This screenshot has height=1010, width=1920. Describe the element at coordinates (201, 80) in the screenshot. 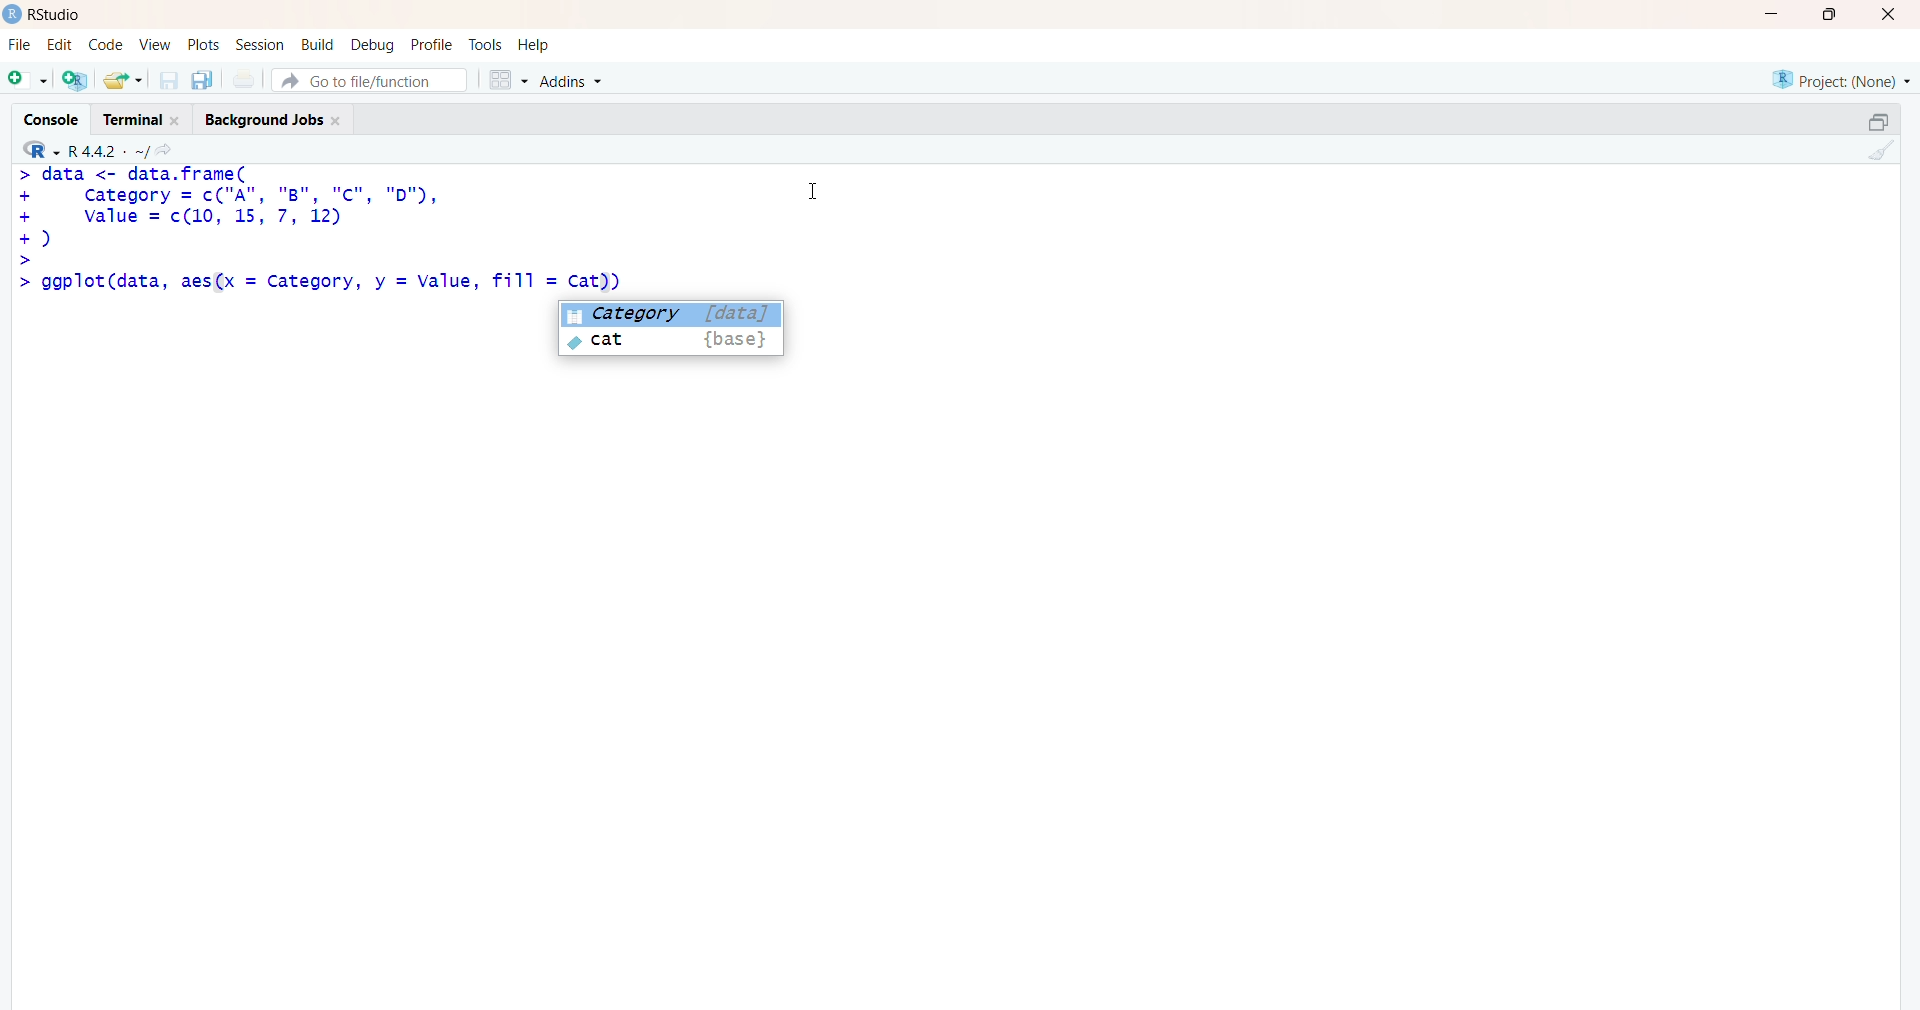

I see `save all open documents` at that location.